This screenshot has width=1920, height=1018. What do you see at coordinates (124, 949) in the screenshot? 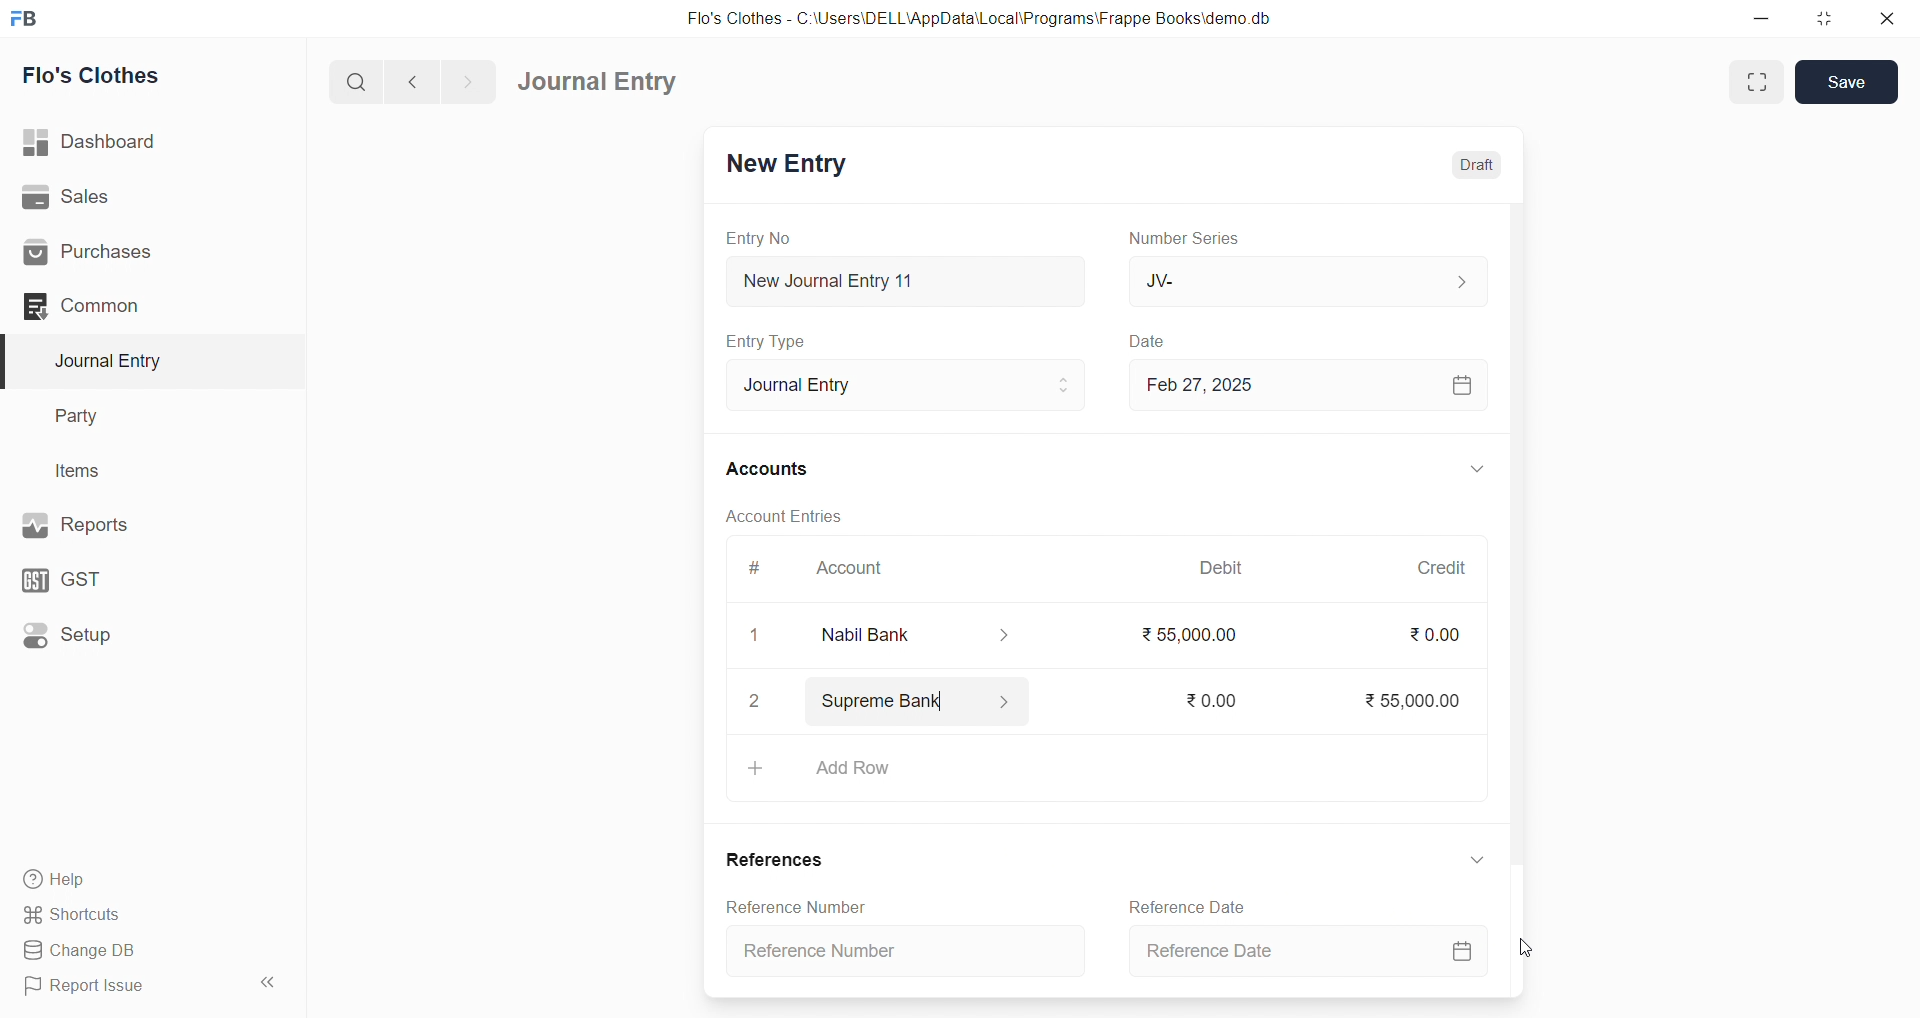
I see `Change DB` at bounding box center [124, 949].